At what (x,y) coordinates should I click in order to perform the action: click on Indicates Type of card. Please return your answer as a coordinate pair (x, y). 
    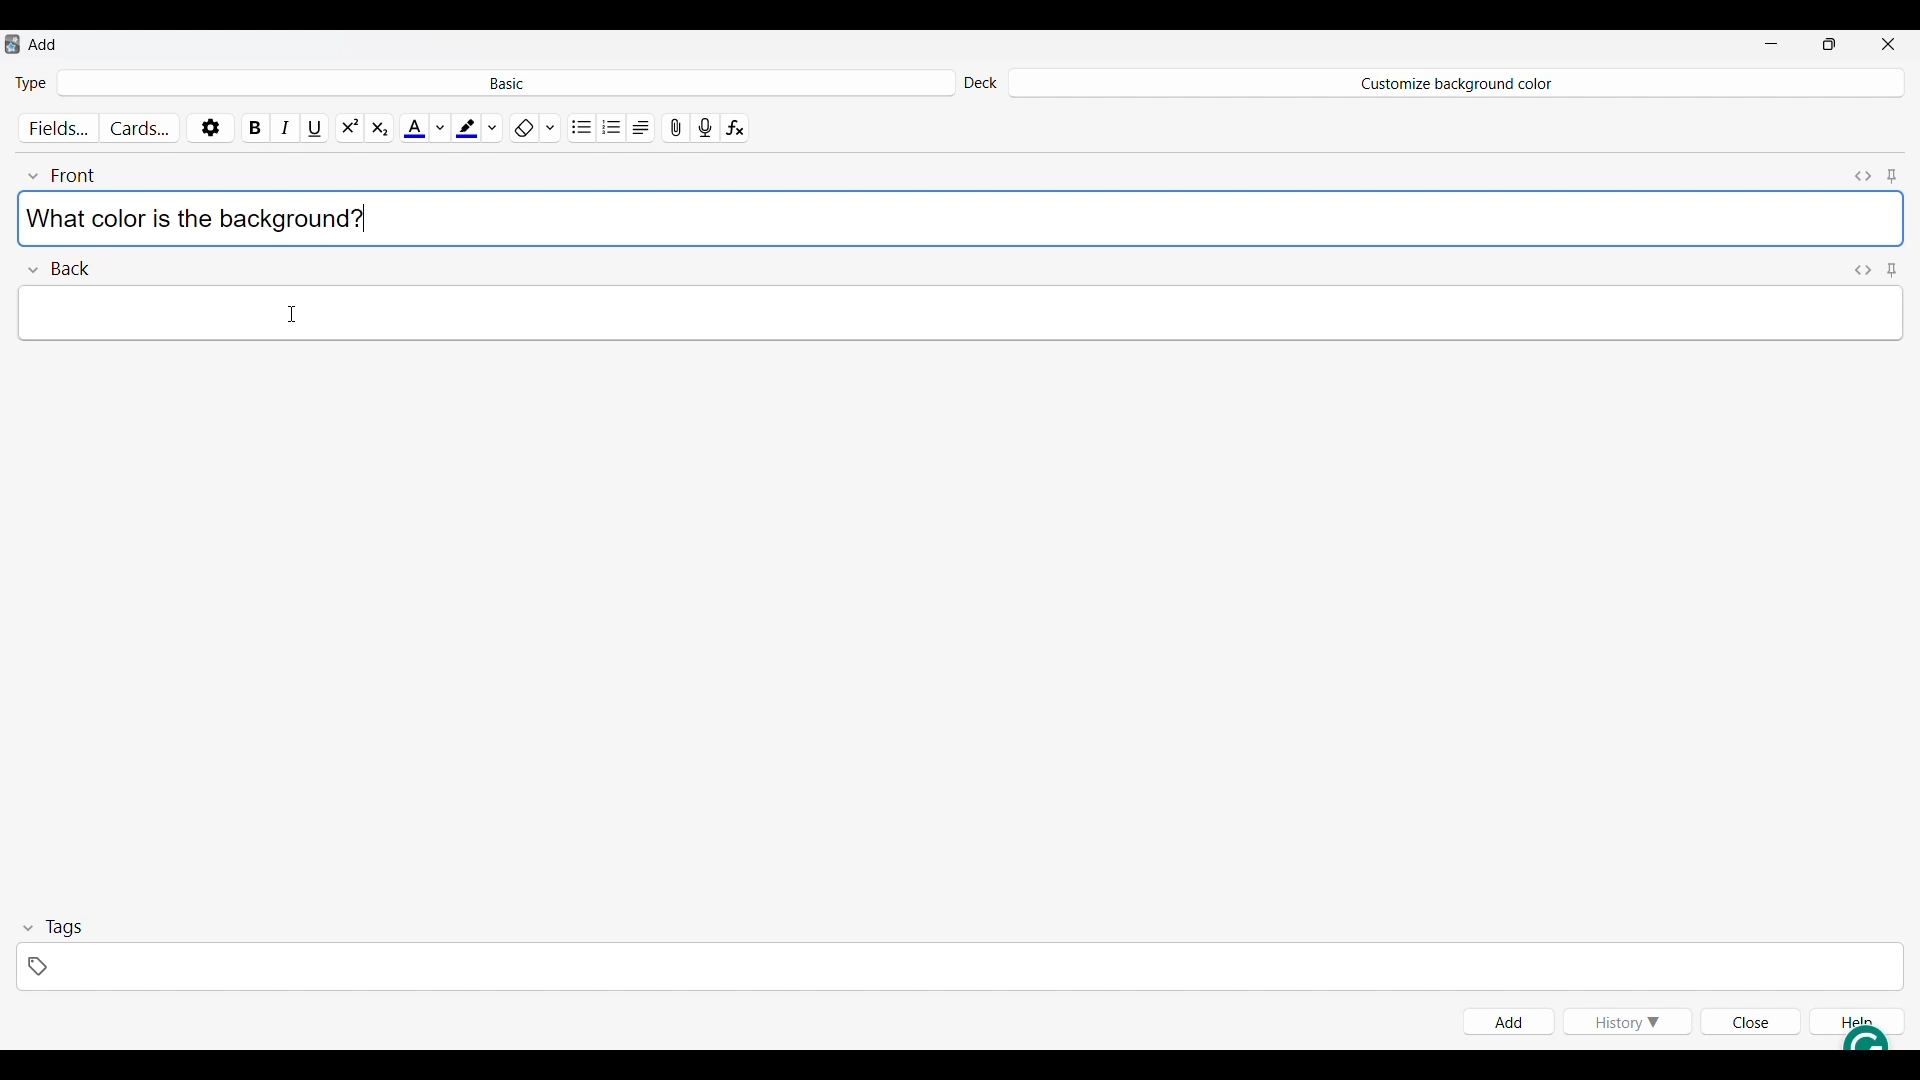
    Looking at the image, I should click on (31, 82).